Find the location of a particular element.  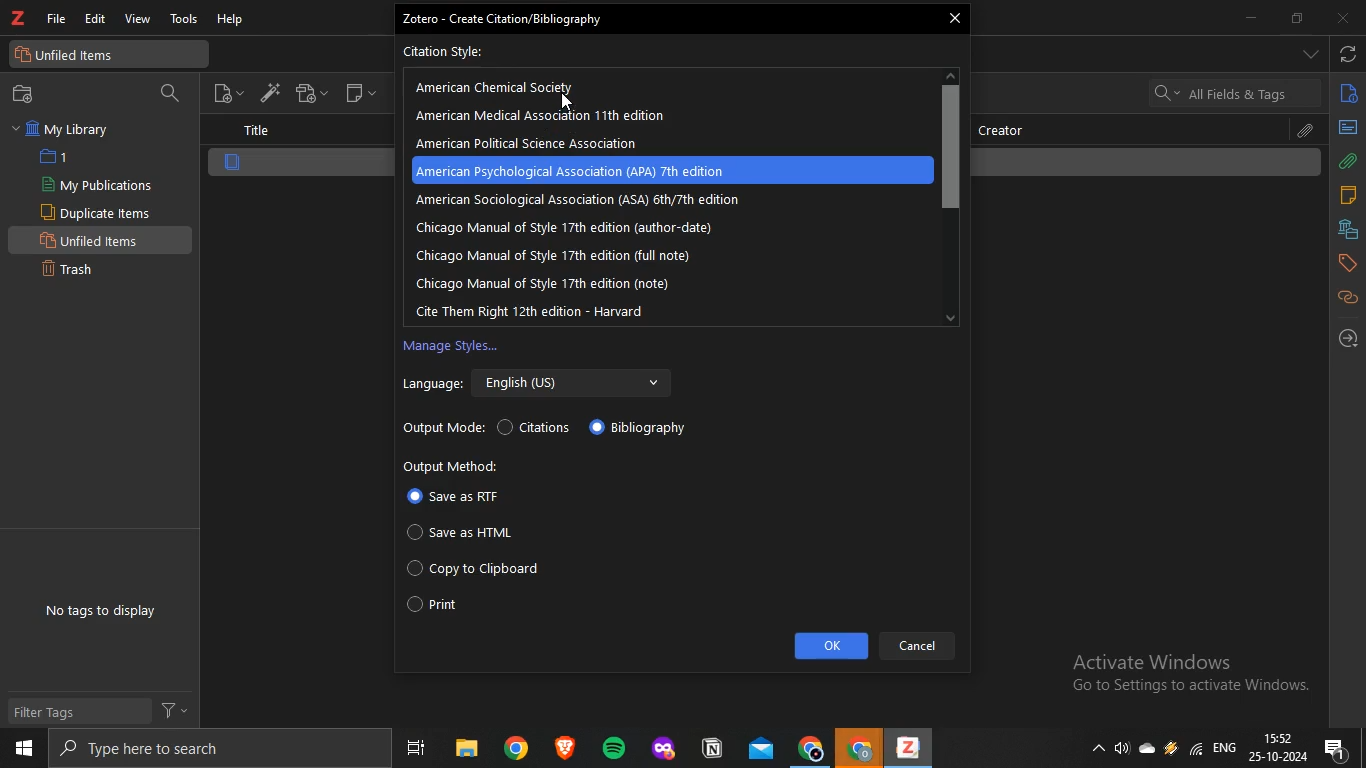

chrome is located at coordinates (812, 747).